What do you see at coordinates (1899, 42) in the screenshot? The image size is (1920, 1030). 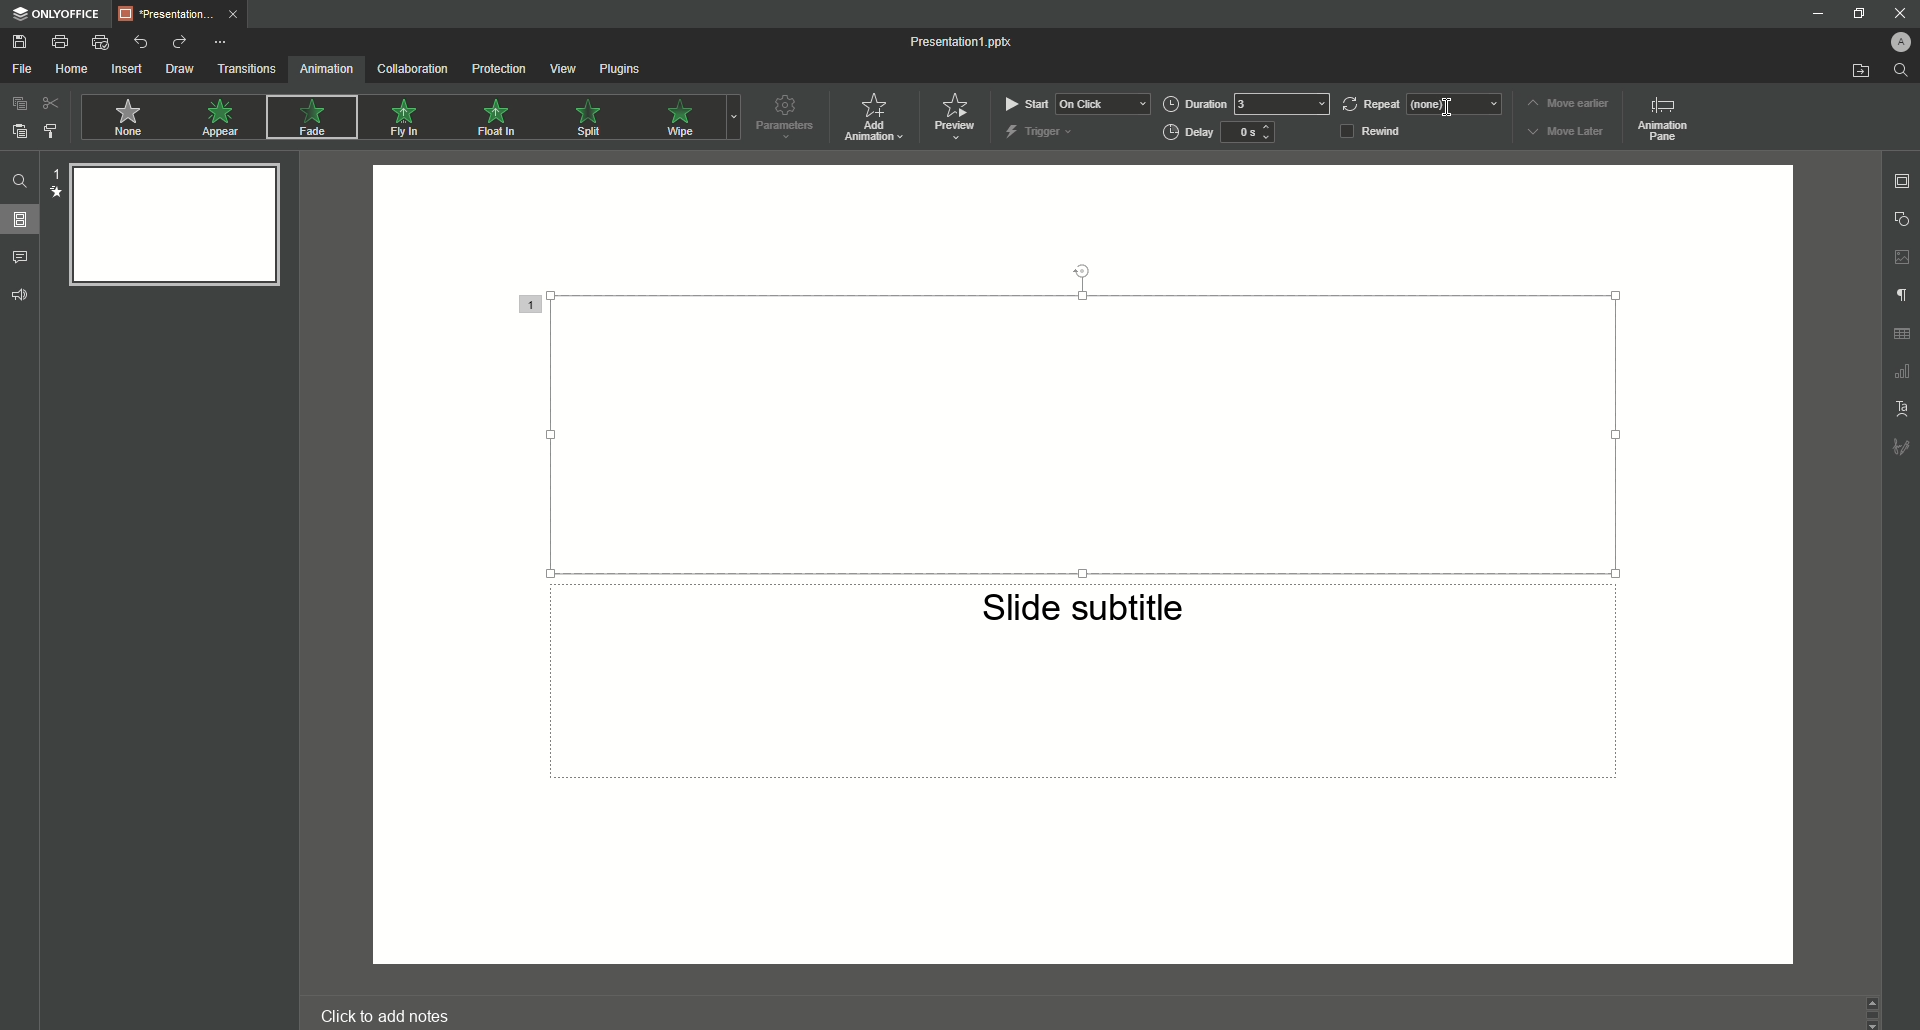 I see `Profile` at bounding box center [1899, 42].